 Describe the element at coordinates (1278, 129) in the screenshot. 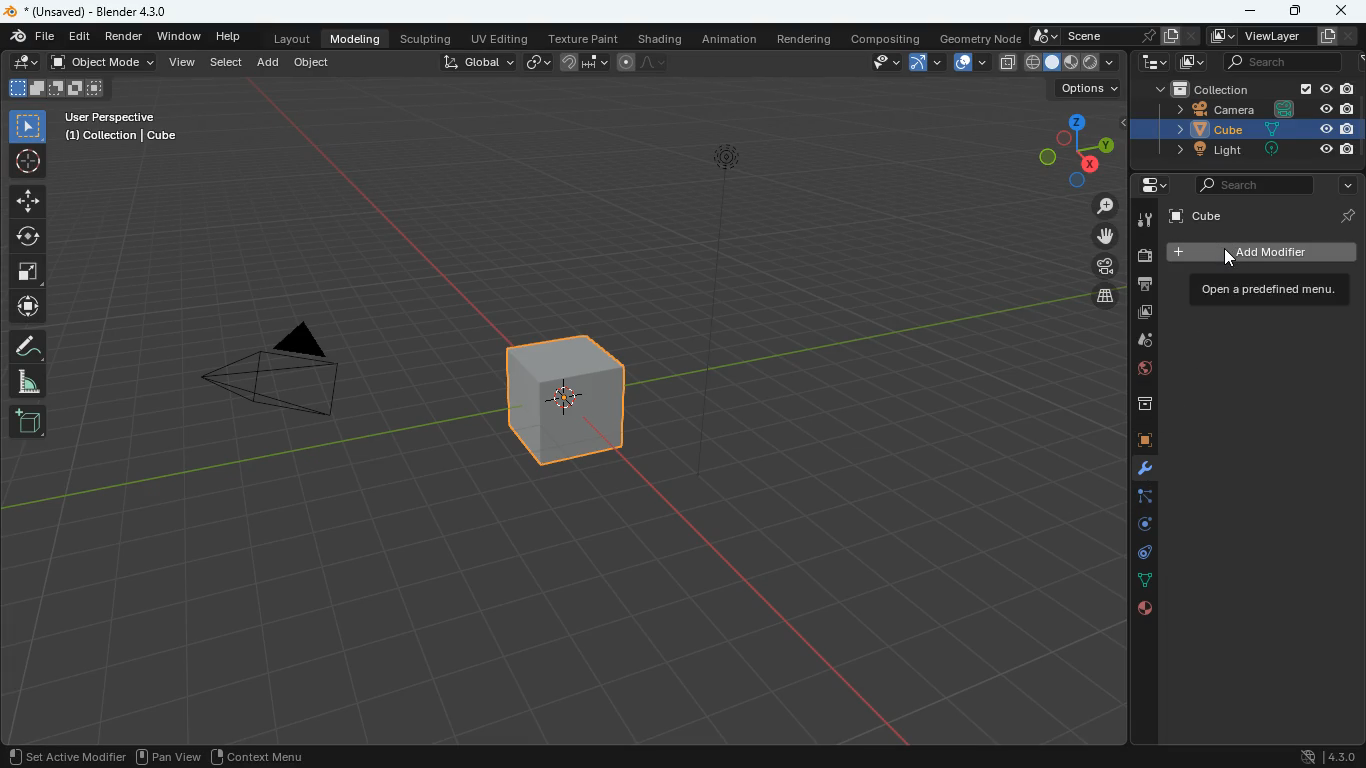

I see `` at that location.